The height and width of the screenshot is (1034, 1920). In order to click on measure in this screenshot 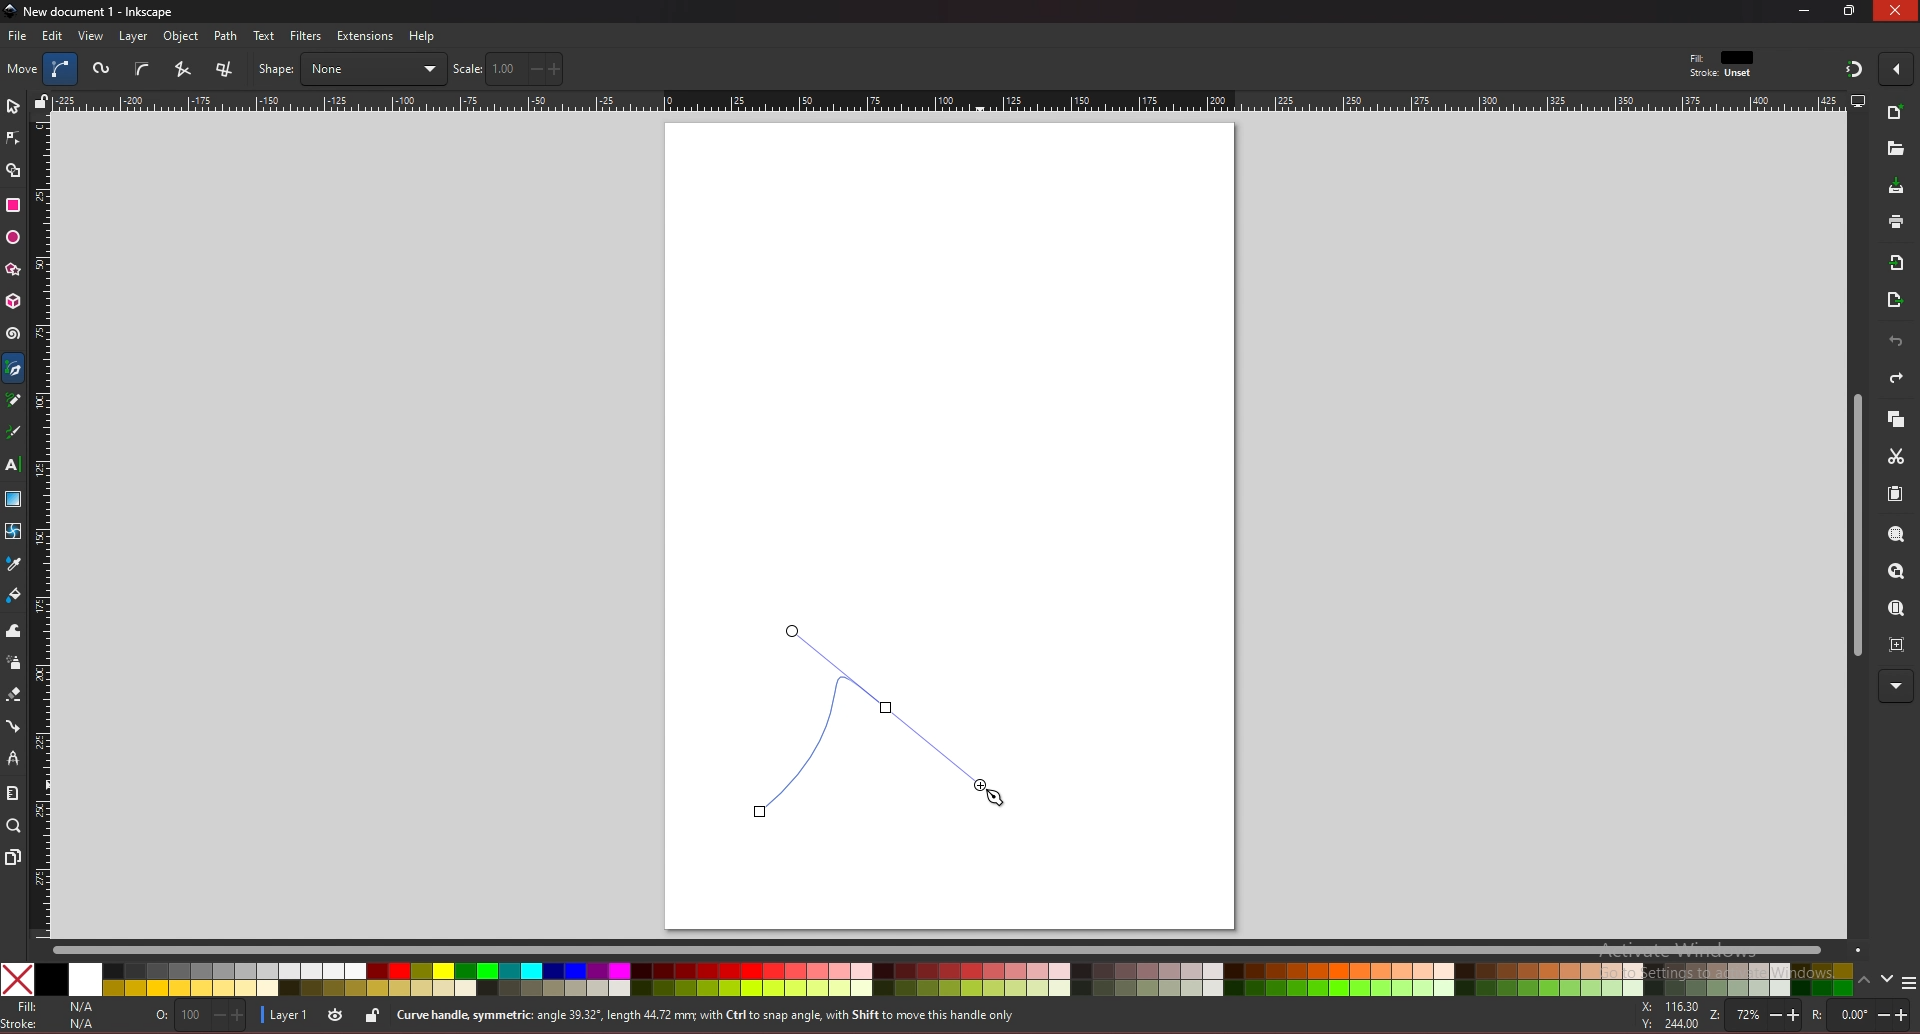, I will do `click(12, 793)`.